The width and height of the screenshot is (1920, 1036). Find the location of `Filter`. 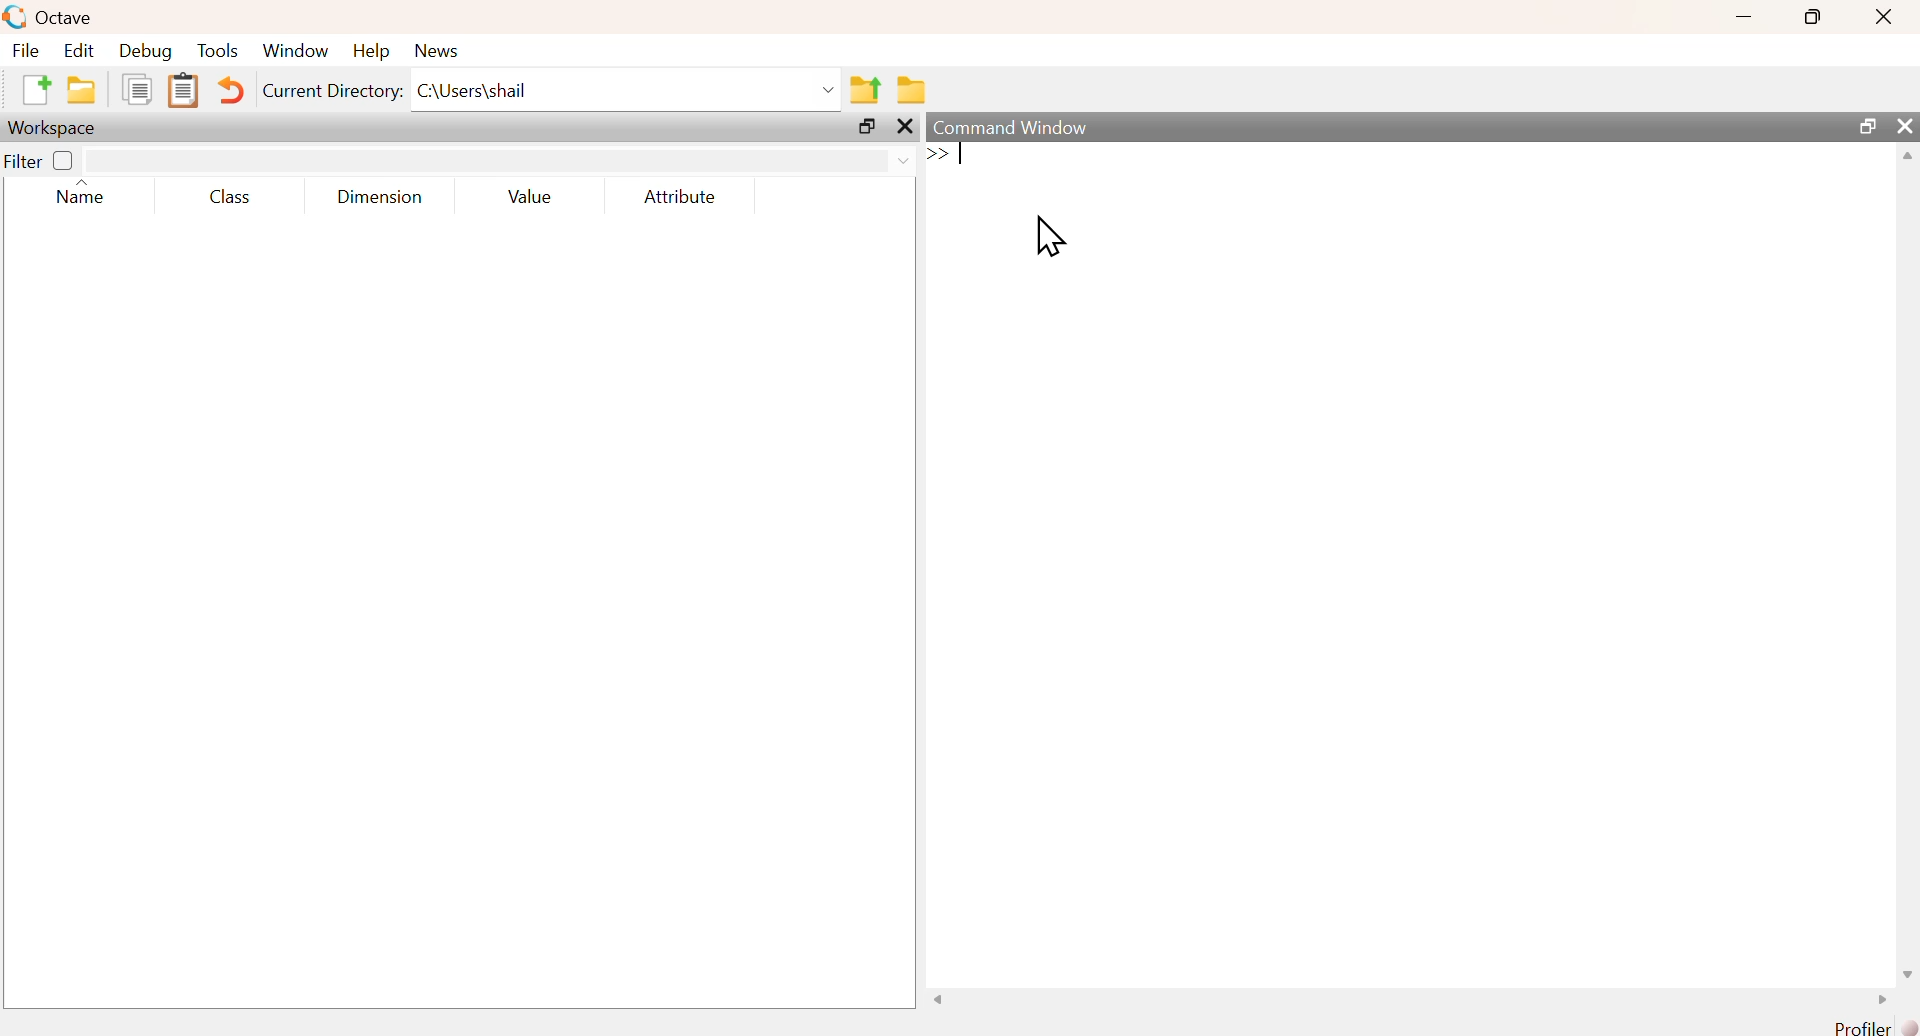

Filter is located at coordinates (42, 159).